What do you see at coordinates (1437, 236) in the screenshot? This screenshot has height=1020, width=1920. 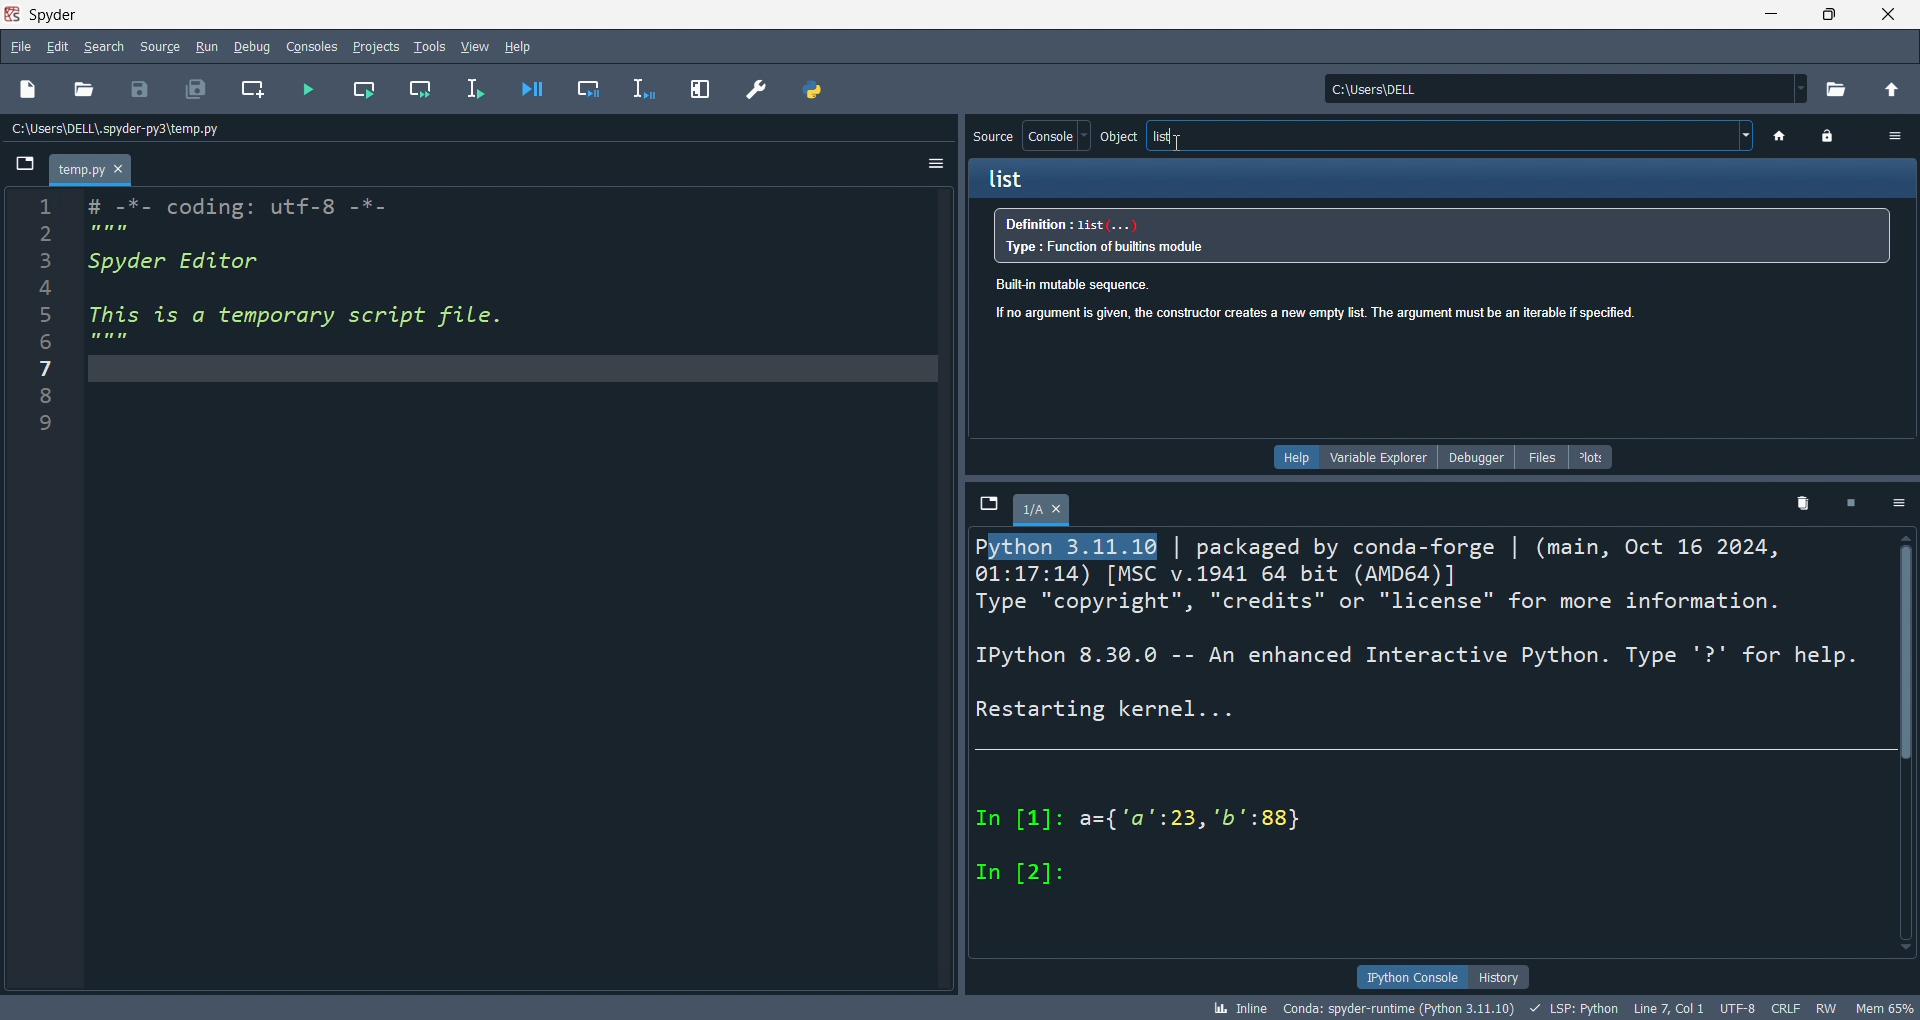 I see `Definition : 13st...
Type : Function of buitiins module` at bounding box center [1437, 236].